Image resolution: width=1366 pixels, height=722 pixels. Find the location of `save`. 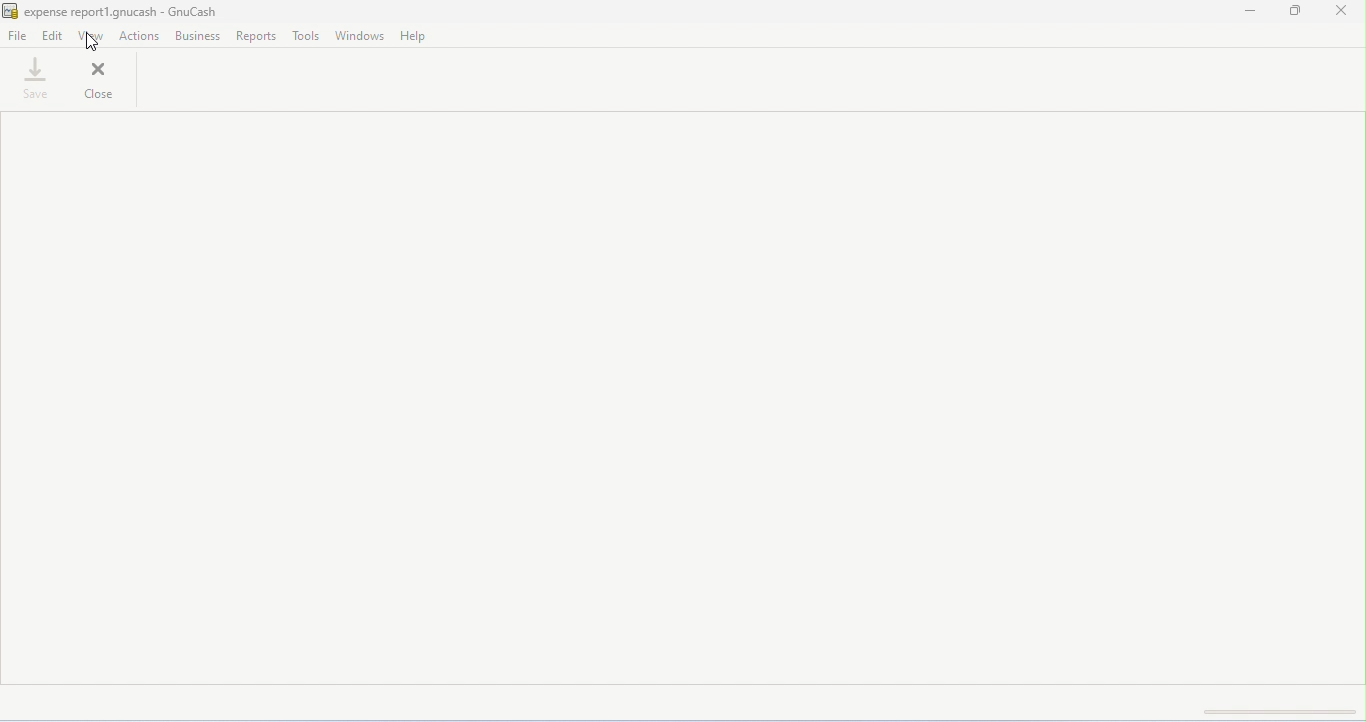

save is located at coordinates (38, 77).